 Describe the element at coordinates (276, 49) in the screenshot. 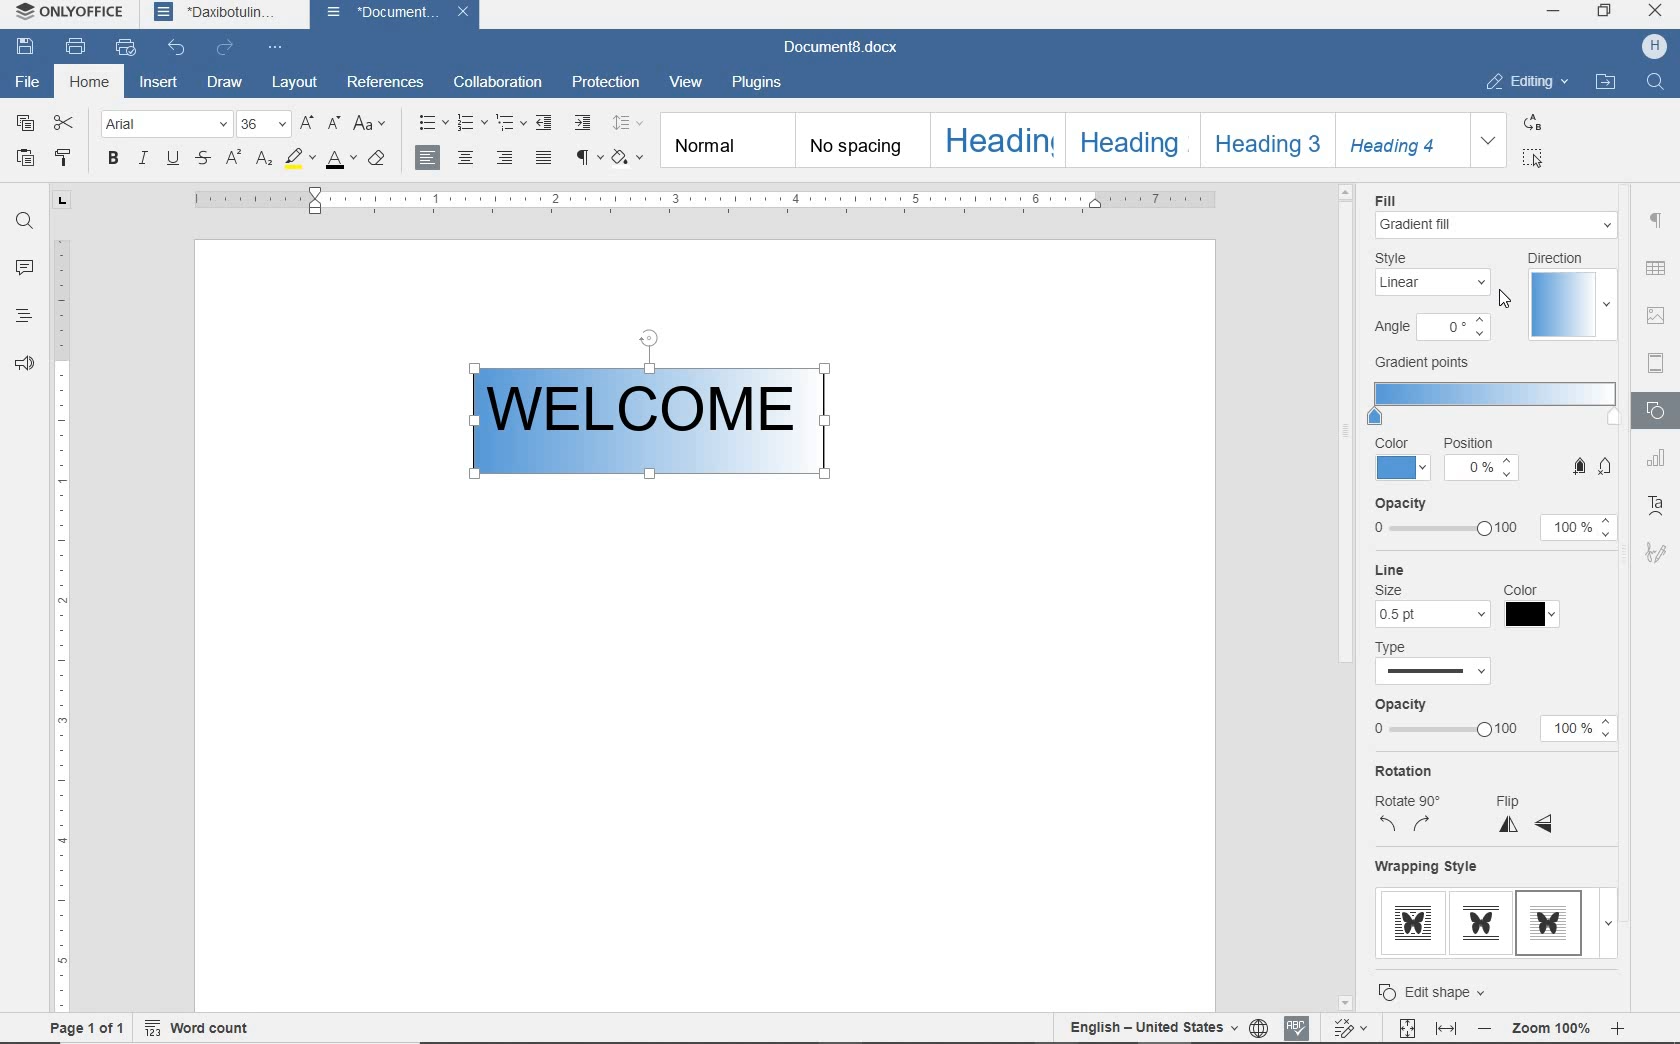

I see `CUSTOMIZE QUICK ACCESS TOOLBAR` at that location.